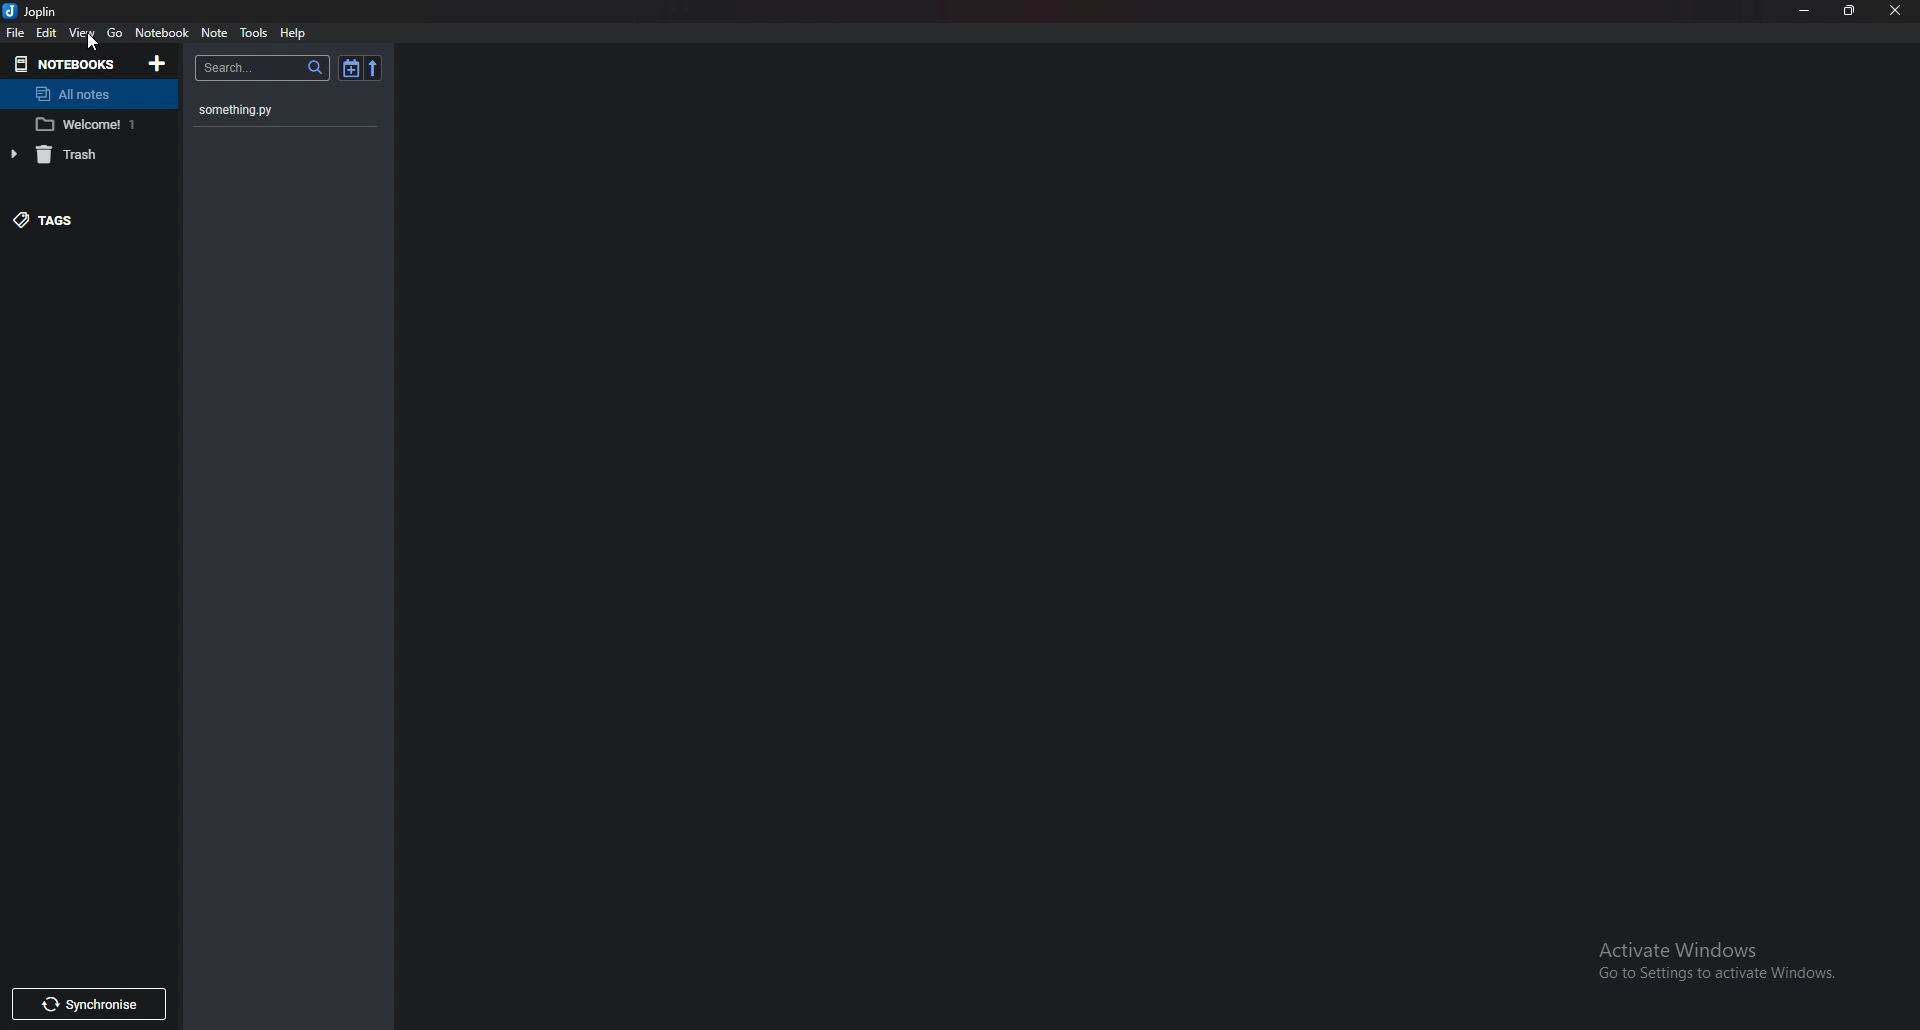 This screenshot has width=1920, height=1030. Describe the element at coordinates (162, 34) in the screenshot. I see `Notebook` at that location.